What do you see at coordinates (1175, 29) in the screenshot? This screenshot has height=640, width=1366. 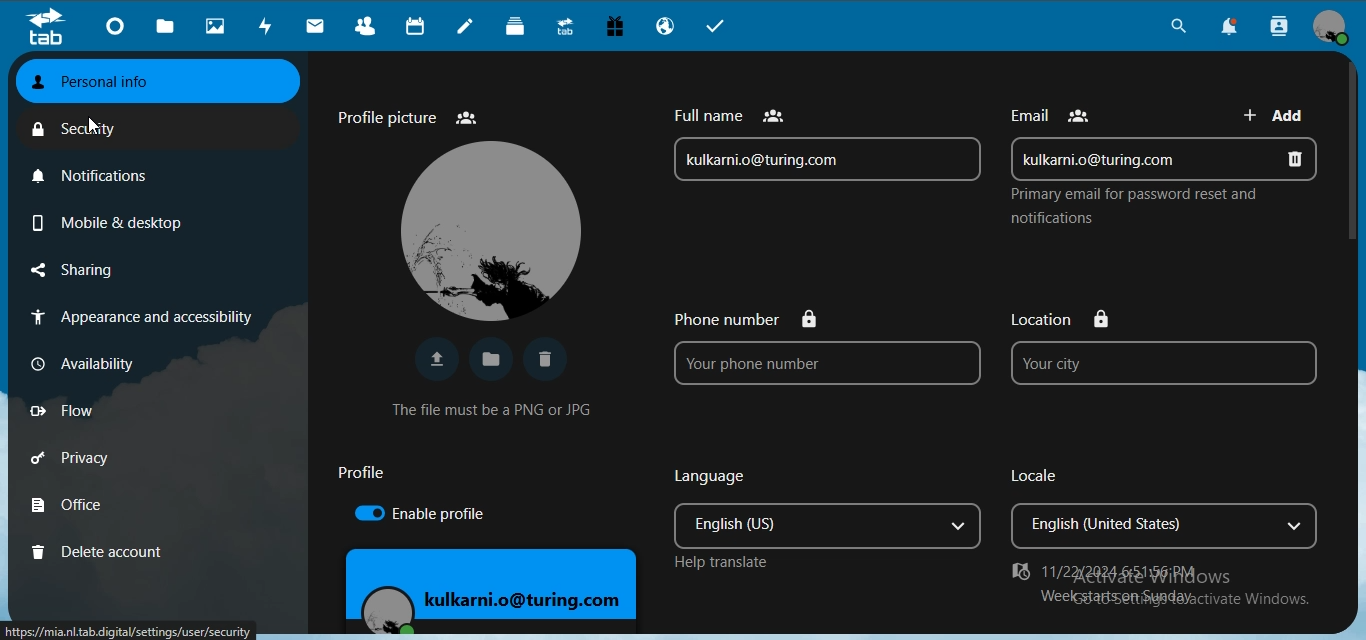 I see `search` at bounding box center [1175, 29].